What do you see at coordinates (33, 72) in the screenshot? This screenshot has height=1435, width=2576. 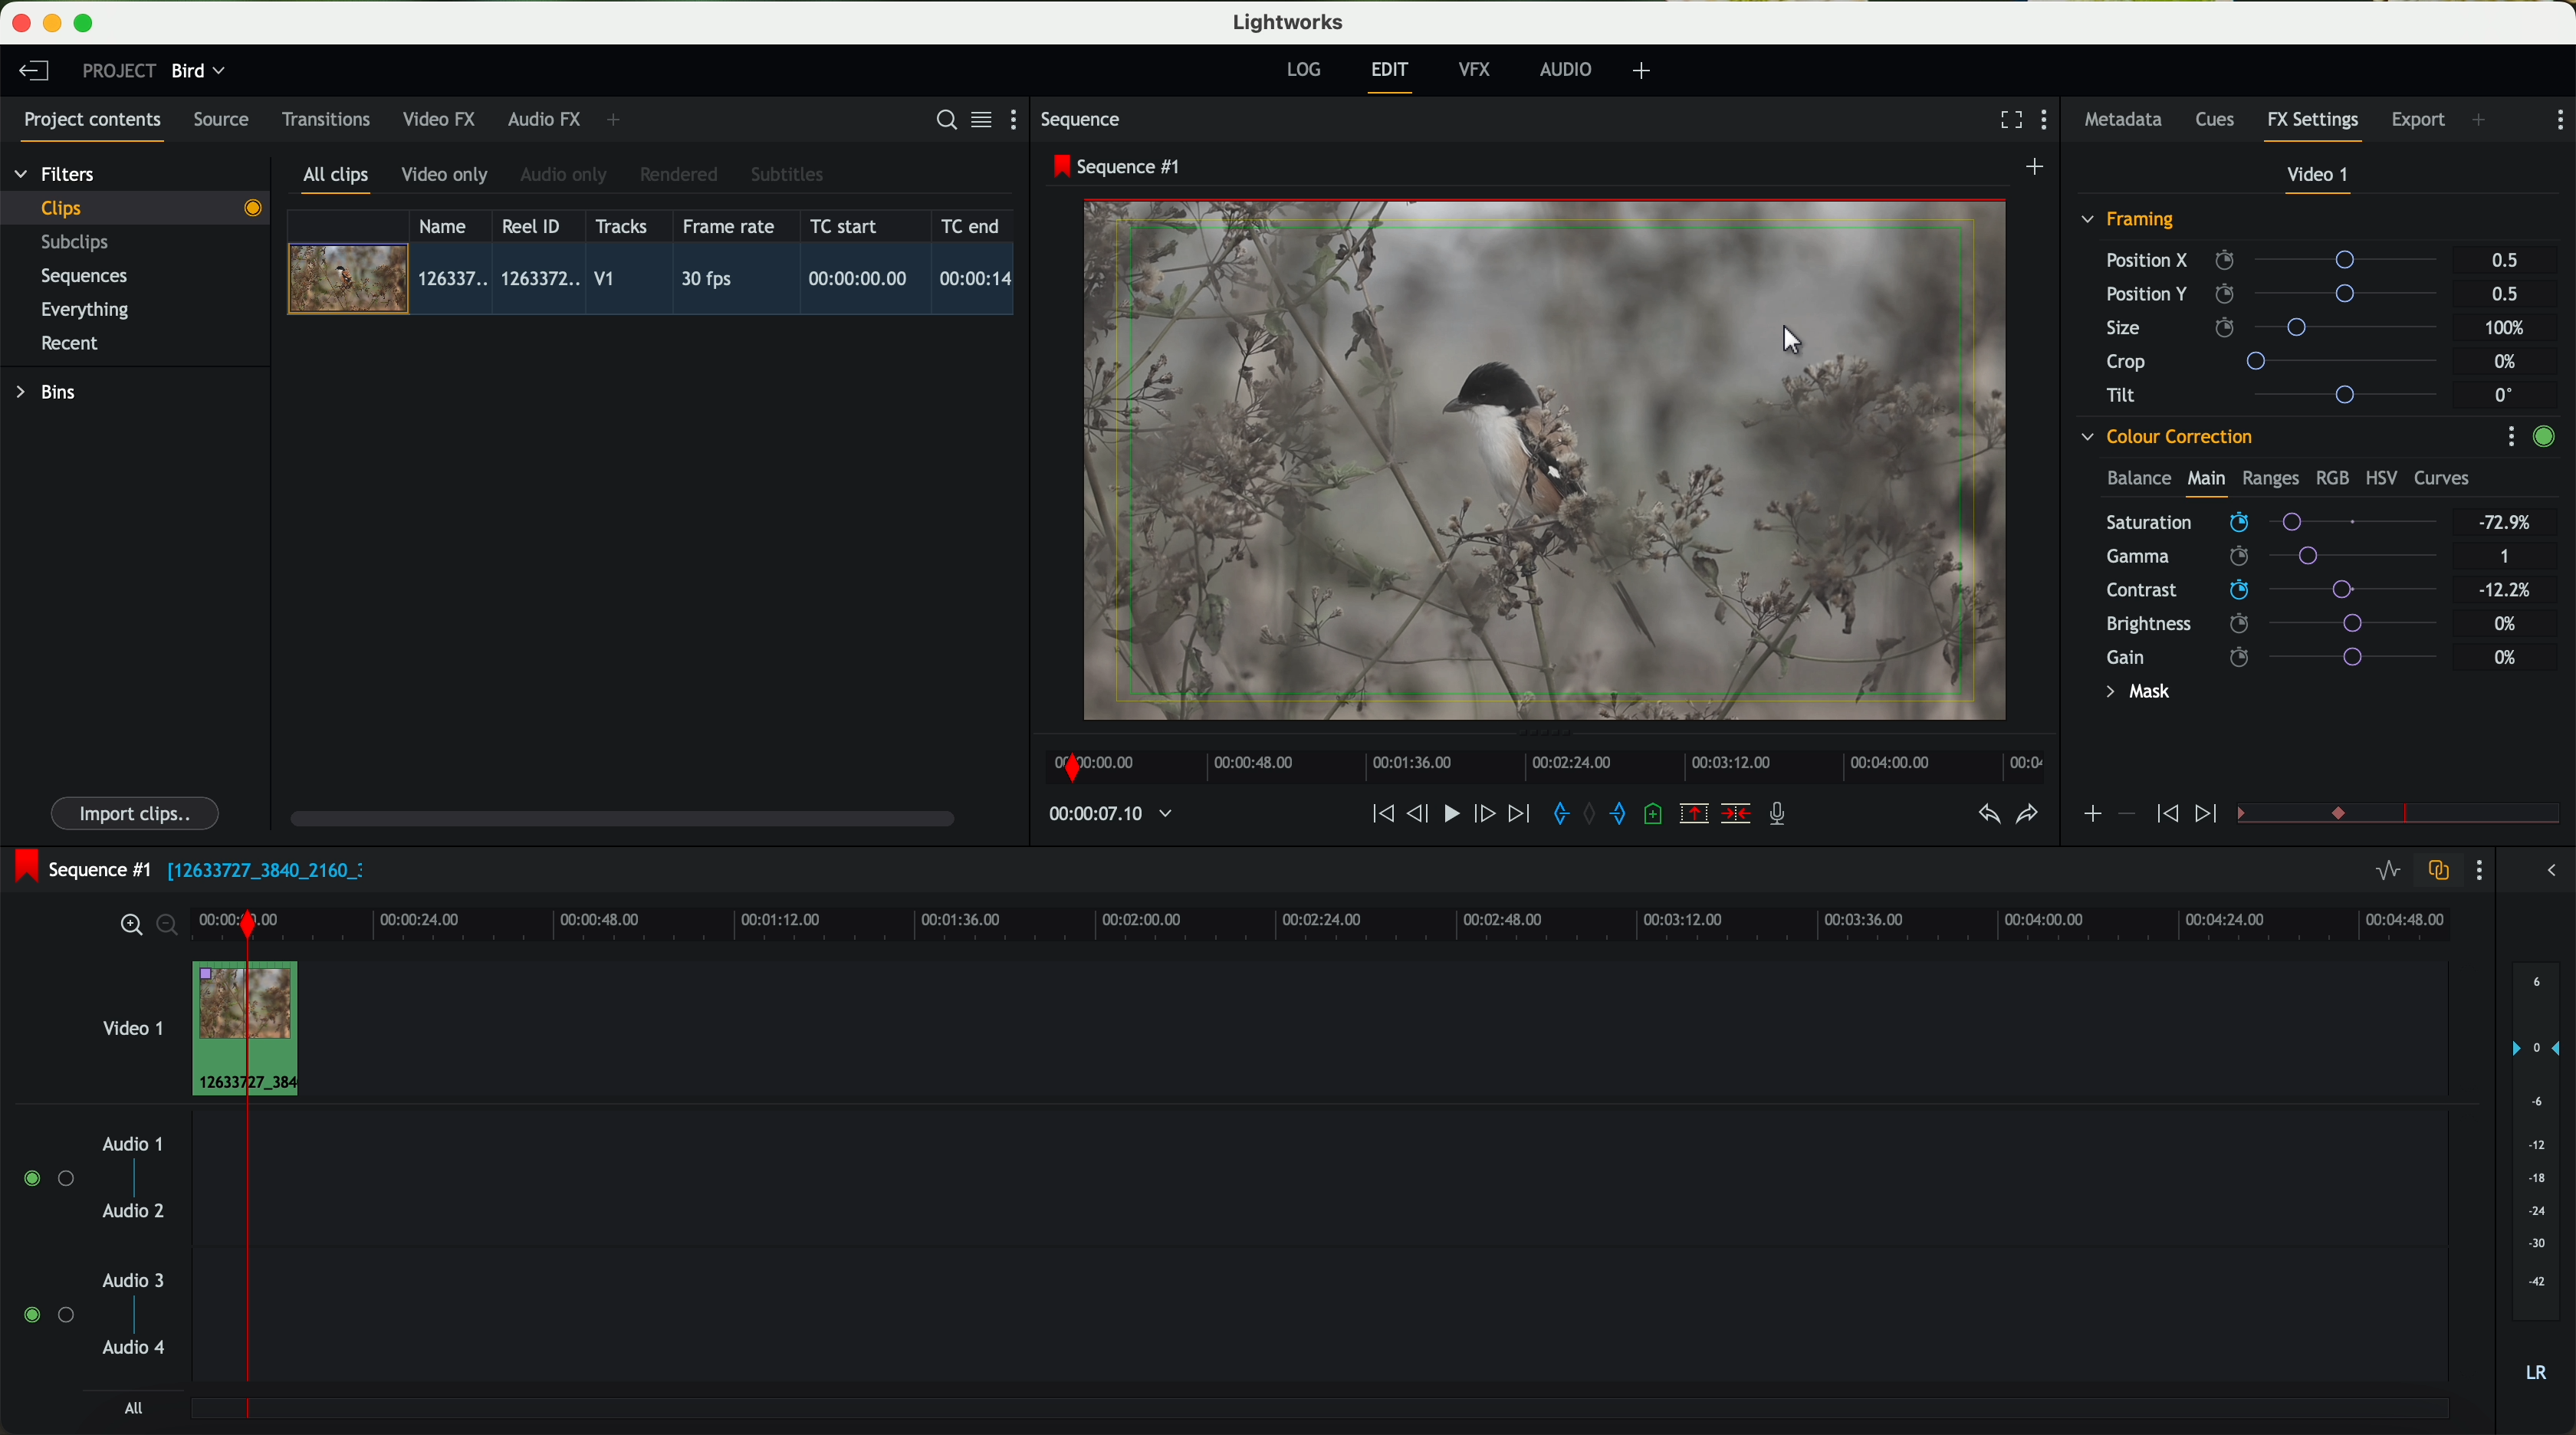 I see `leave` at bounding box center [33, 72].